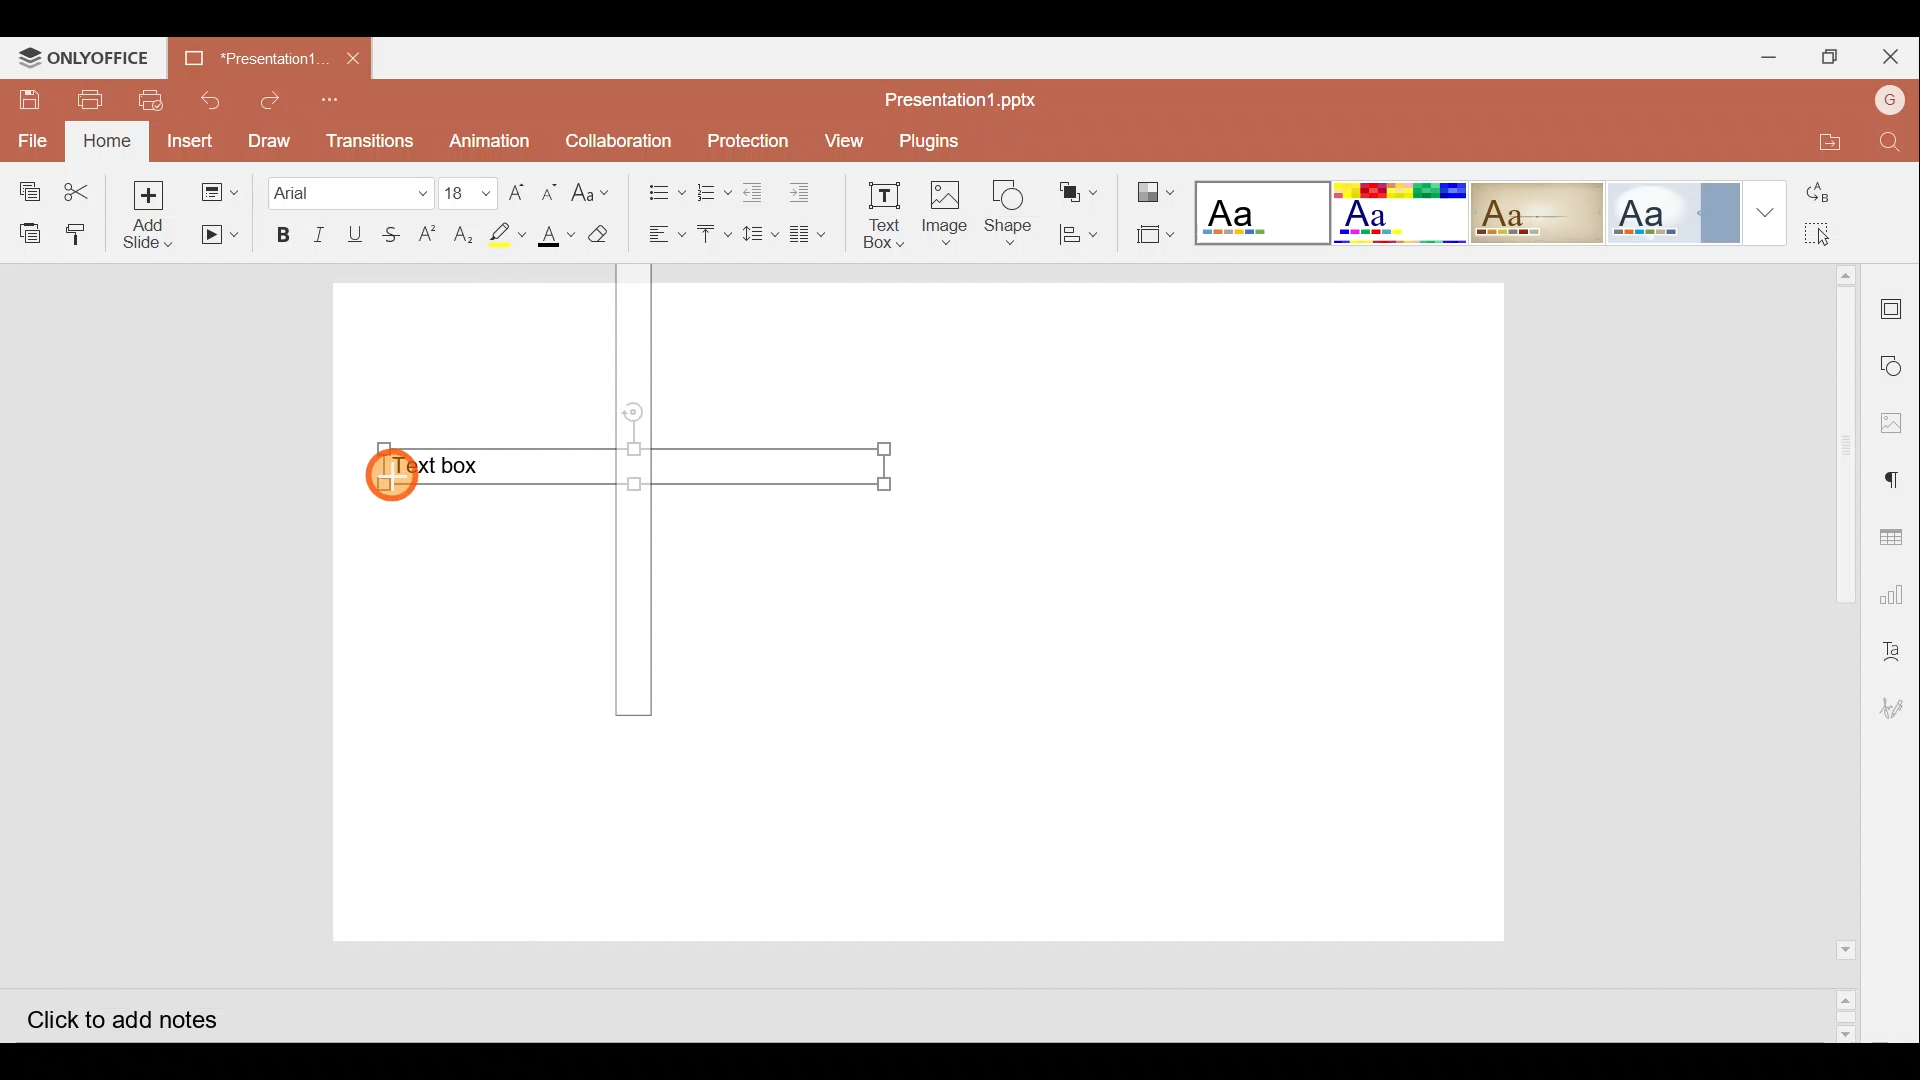 The width and height of the screenshot is (1920, 1080). Describe the element at coordinates (1888, 98) in the screenshot. I see `Account name` at that location.